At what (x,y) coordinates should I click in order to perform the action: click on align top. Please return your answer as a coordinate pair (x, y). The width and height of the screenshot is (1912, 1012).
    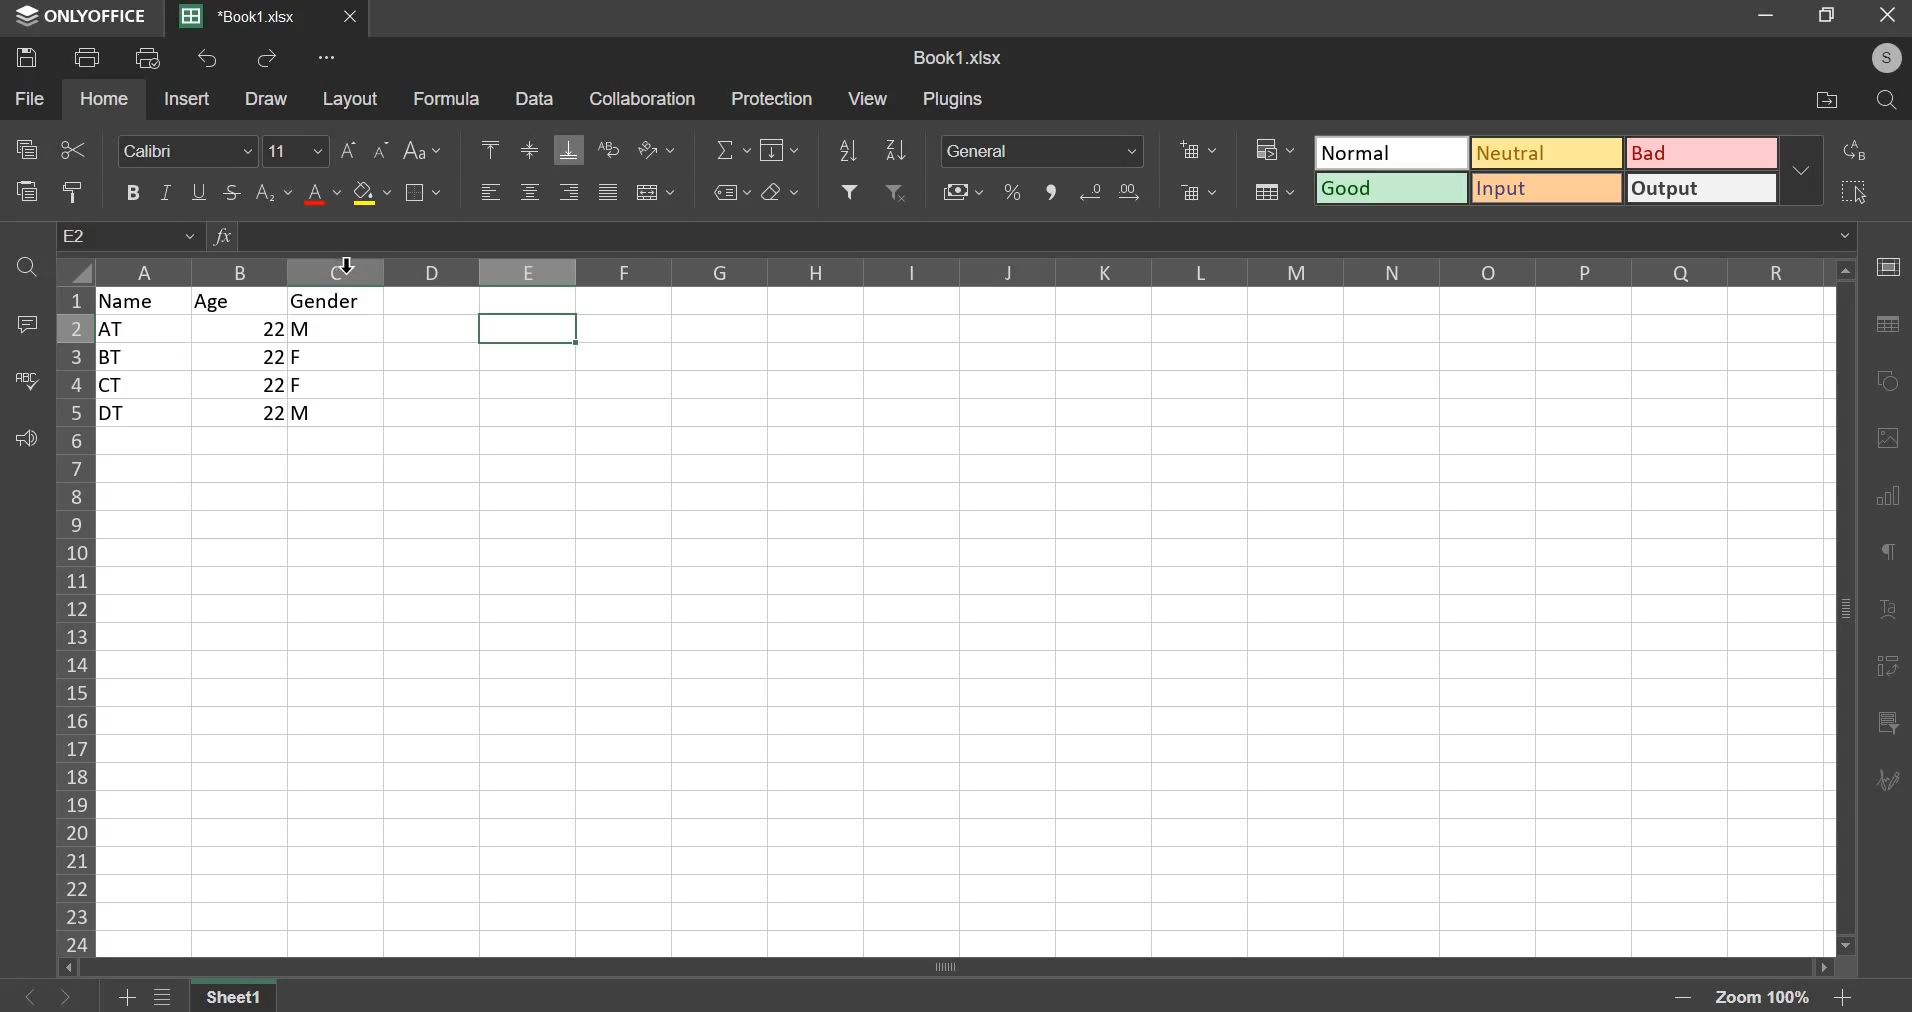
    Looking at the image, I should click on (490, 146).